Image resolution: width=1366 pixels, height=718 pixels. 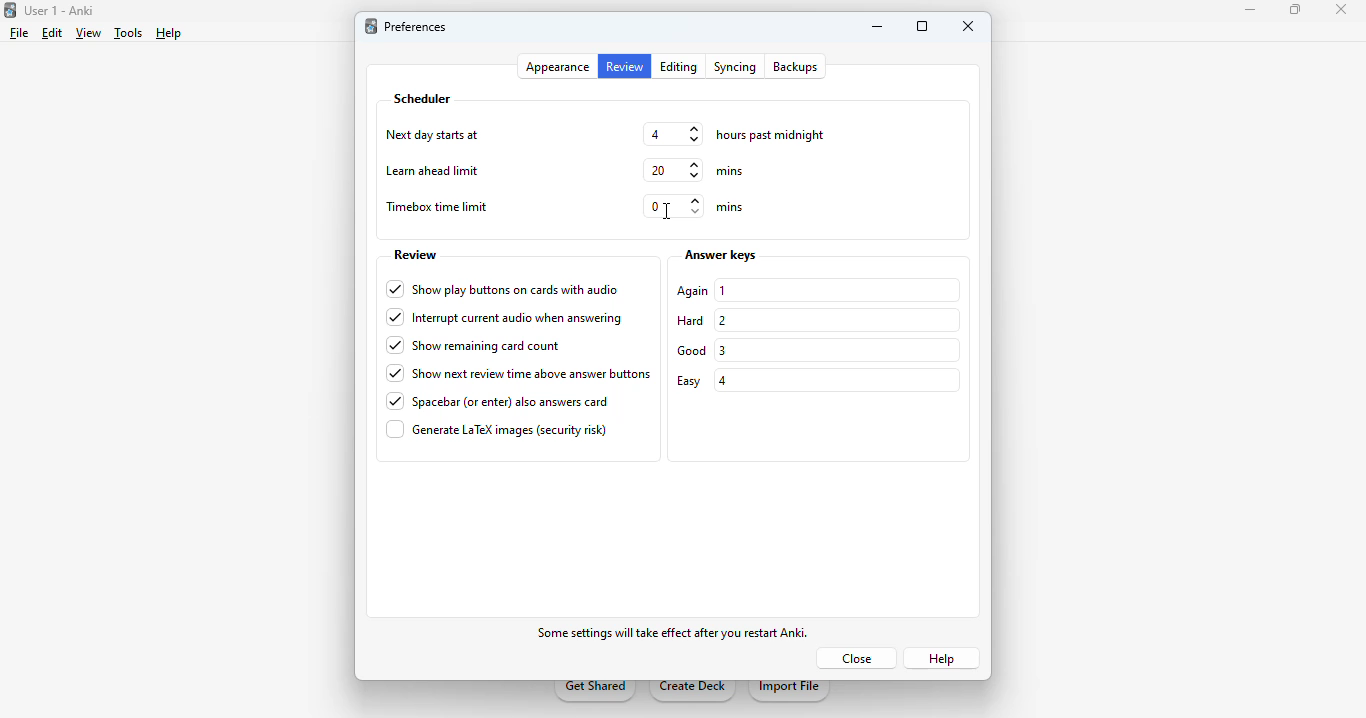 What do you see at coordinates (423, 99) in the screenshot?
I see `scheduler` at bounding box center [423, 99].